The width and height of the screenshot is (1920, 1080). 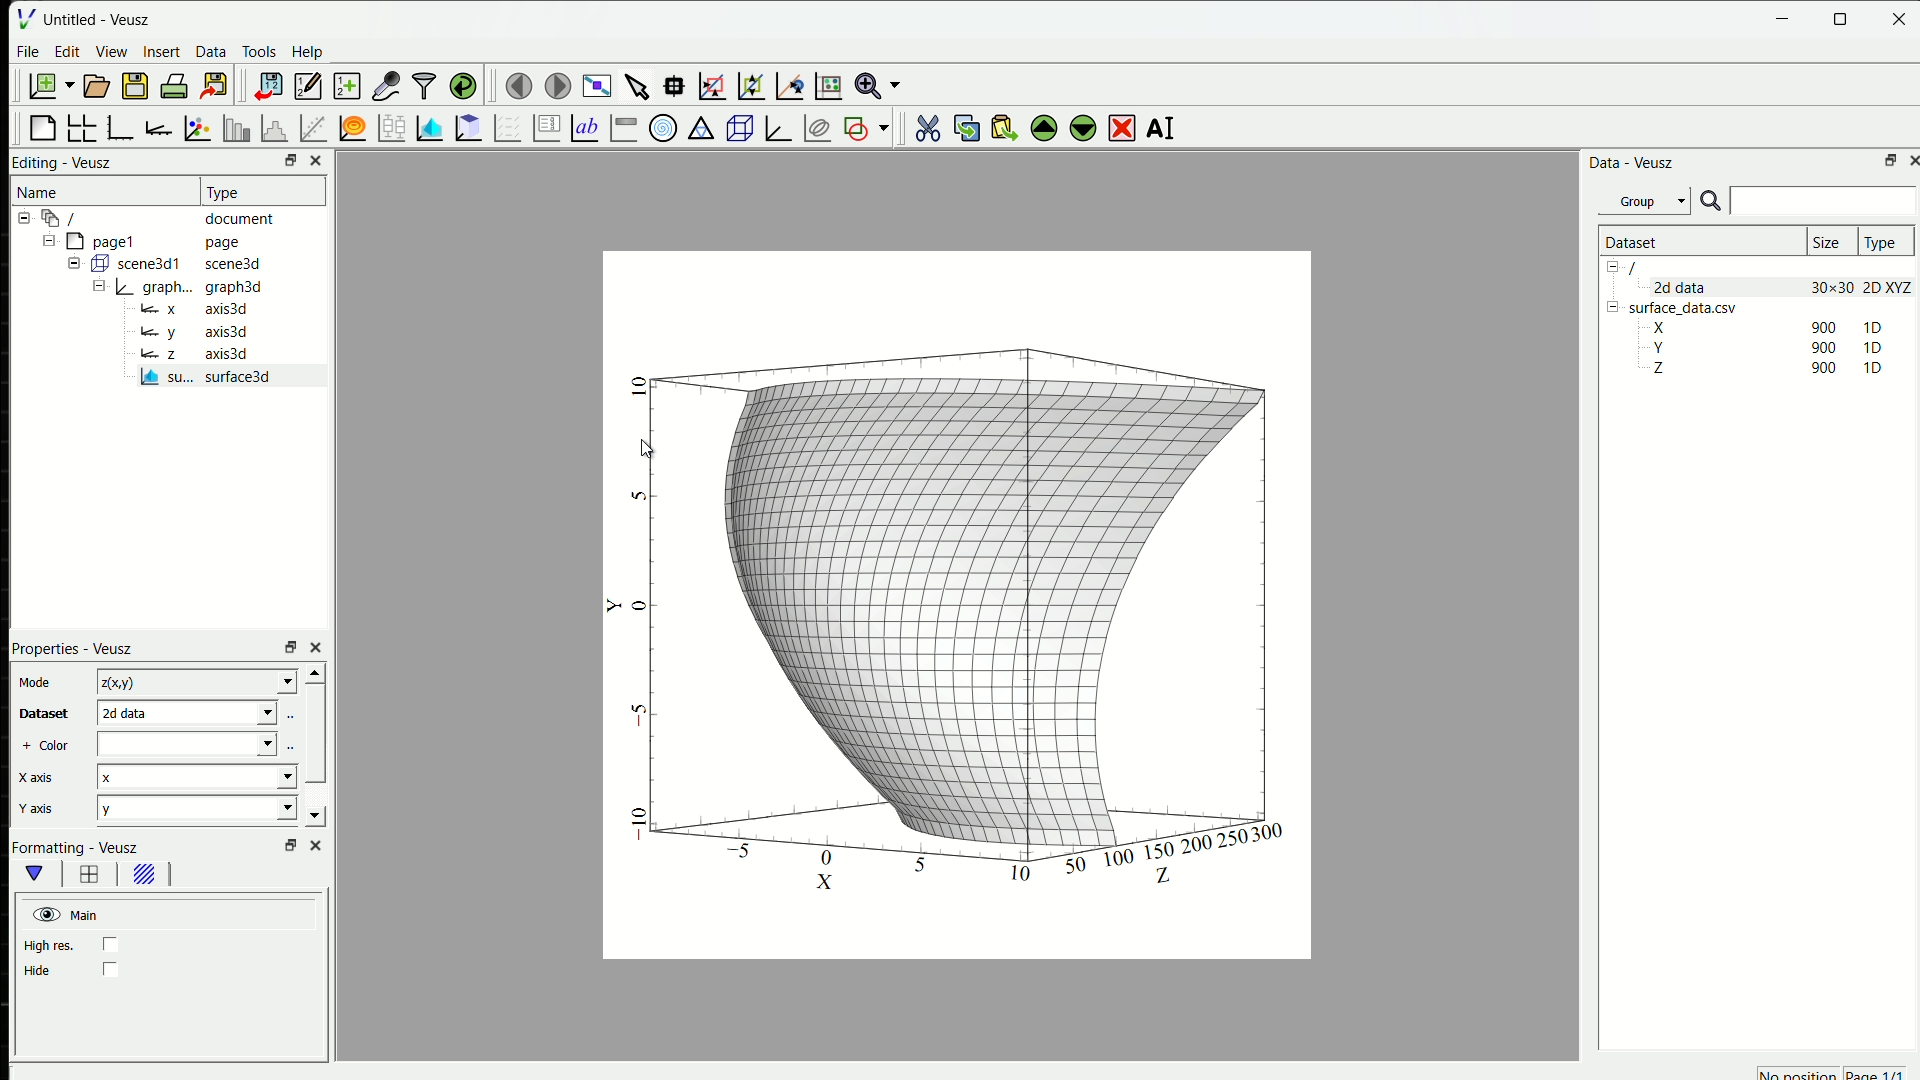 I want to click on export to graphics formats, so click(x=215, y=85).